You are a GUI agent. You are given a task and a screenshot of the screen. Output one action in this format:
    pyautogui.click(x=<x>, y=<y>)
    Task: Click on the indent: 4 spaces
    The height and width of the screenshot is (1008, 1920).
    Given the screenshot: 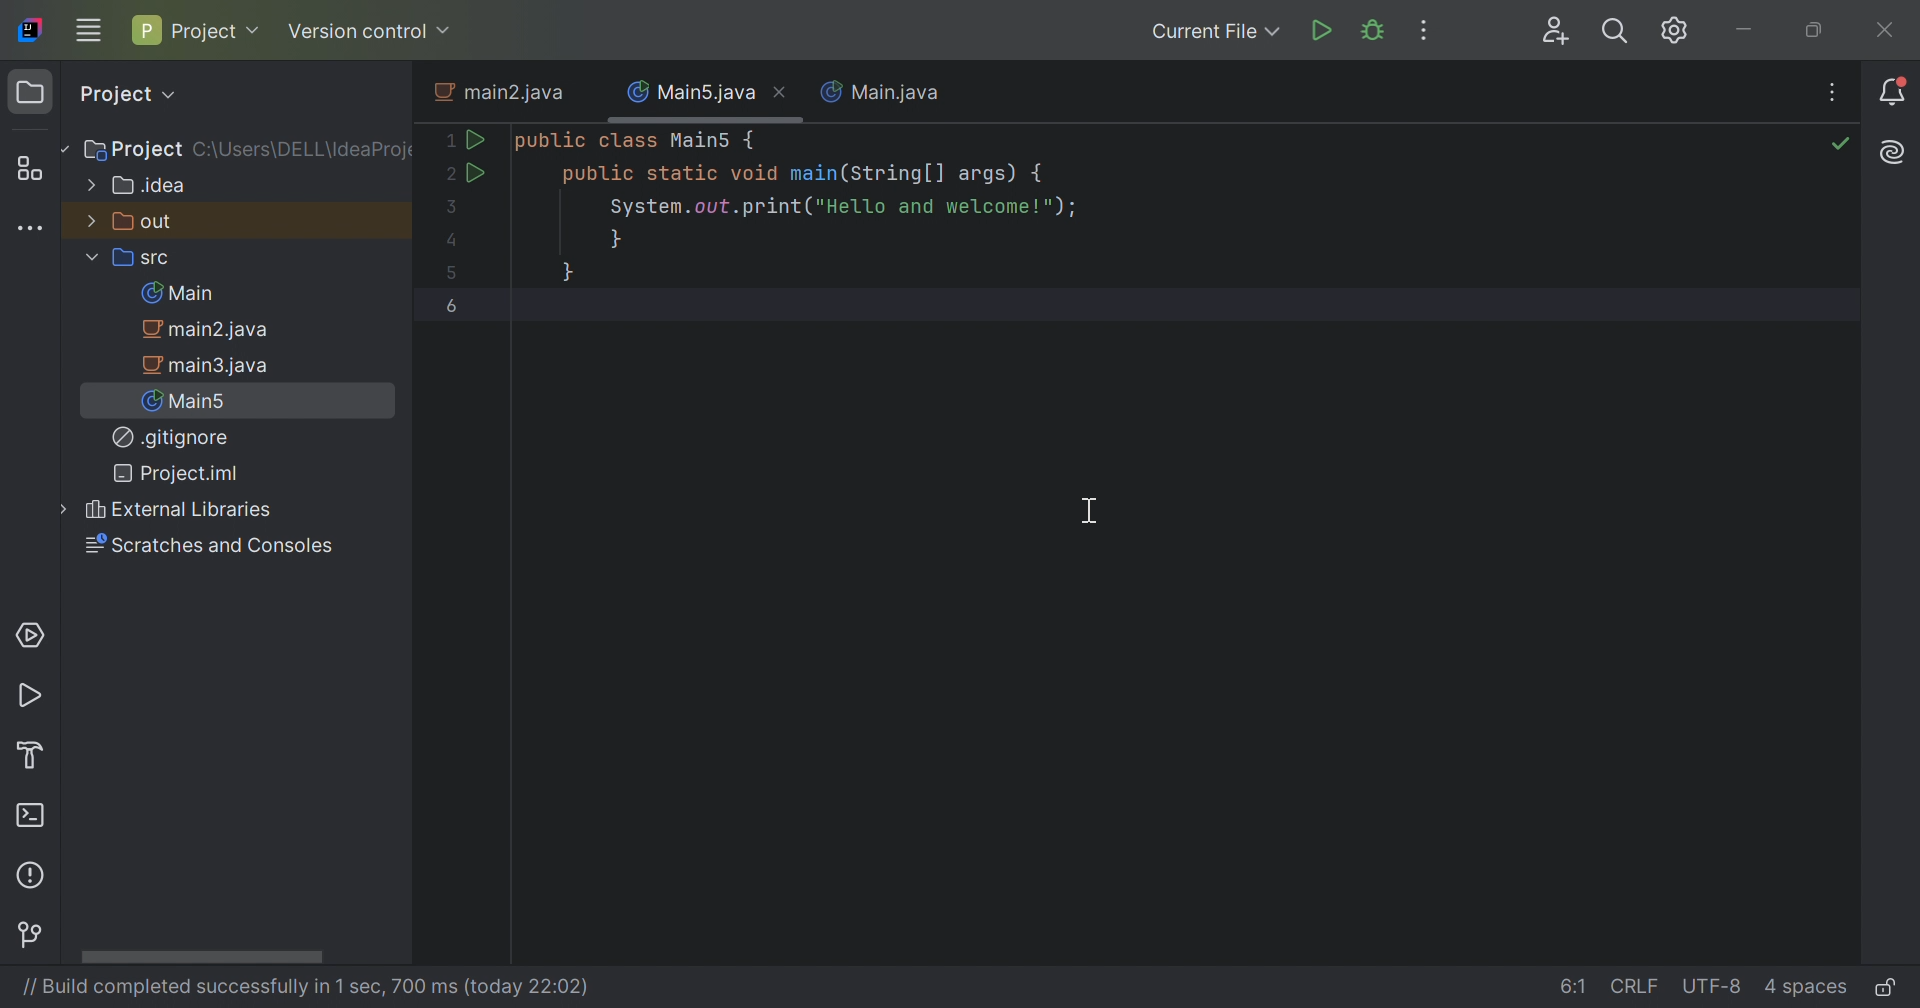 What is the action you would take?
    pyautogui.click(x=1806, y=990)
    